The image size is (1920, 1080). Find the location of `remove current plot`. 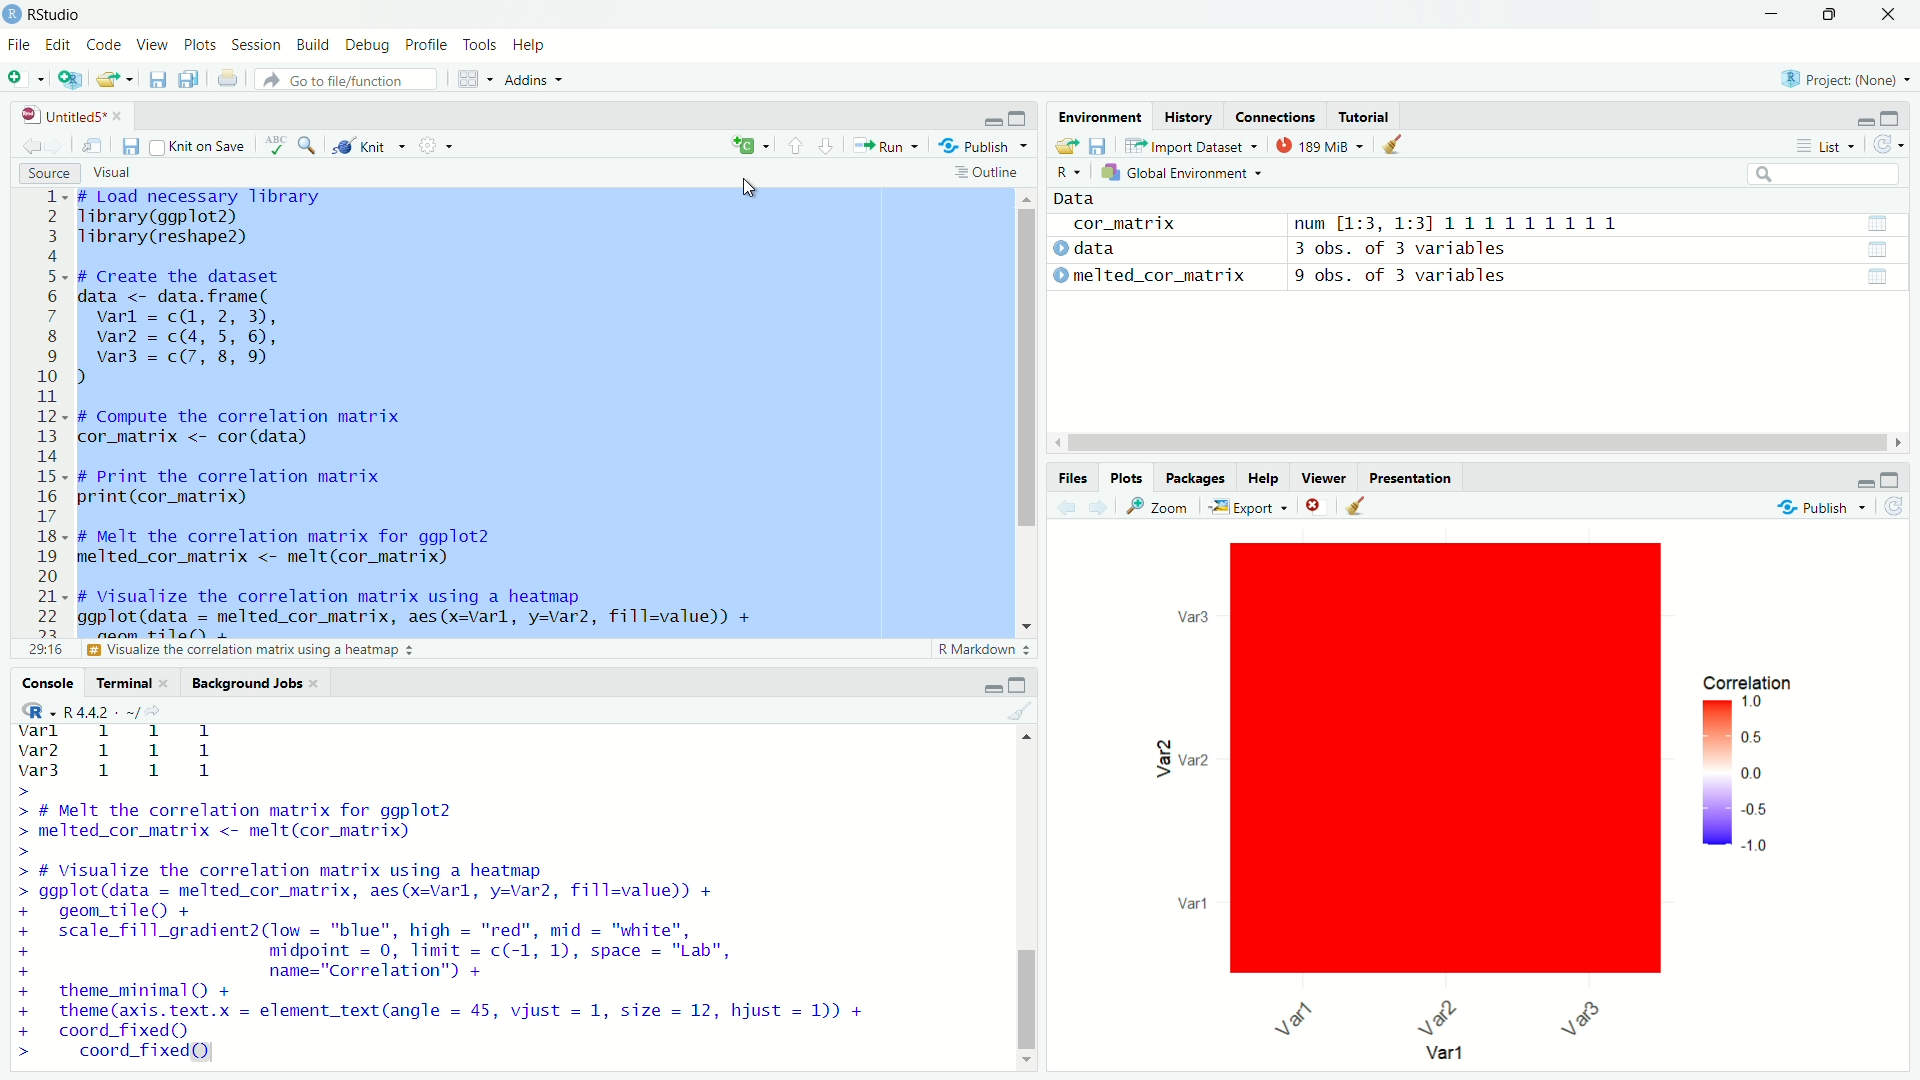

remove current plot is located at coordinates (1316, 505).